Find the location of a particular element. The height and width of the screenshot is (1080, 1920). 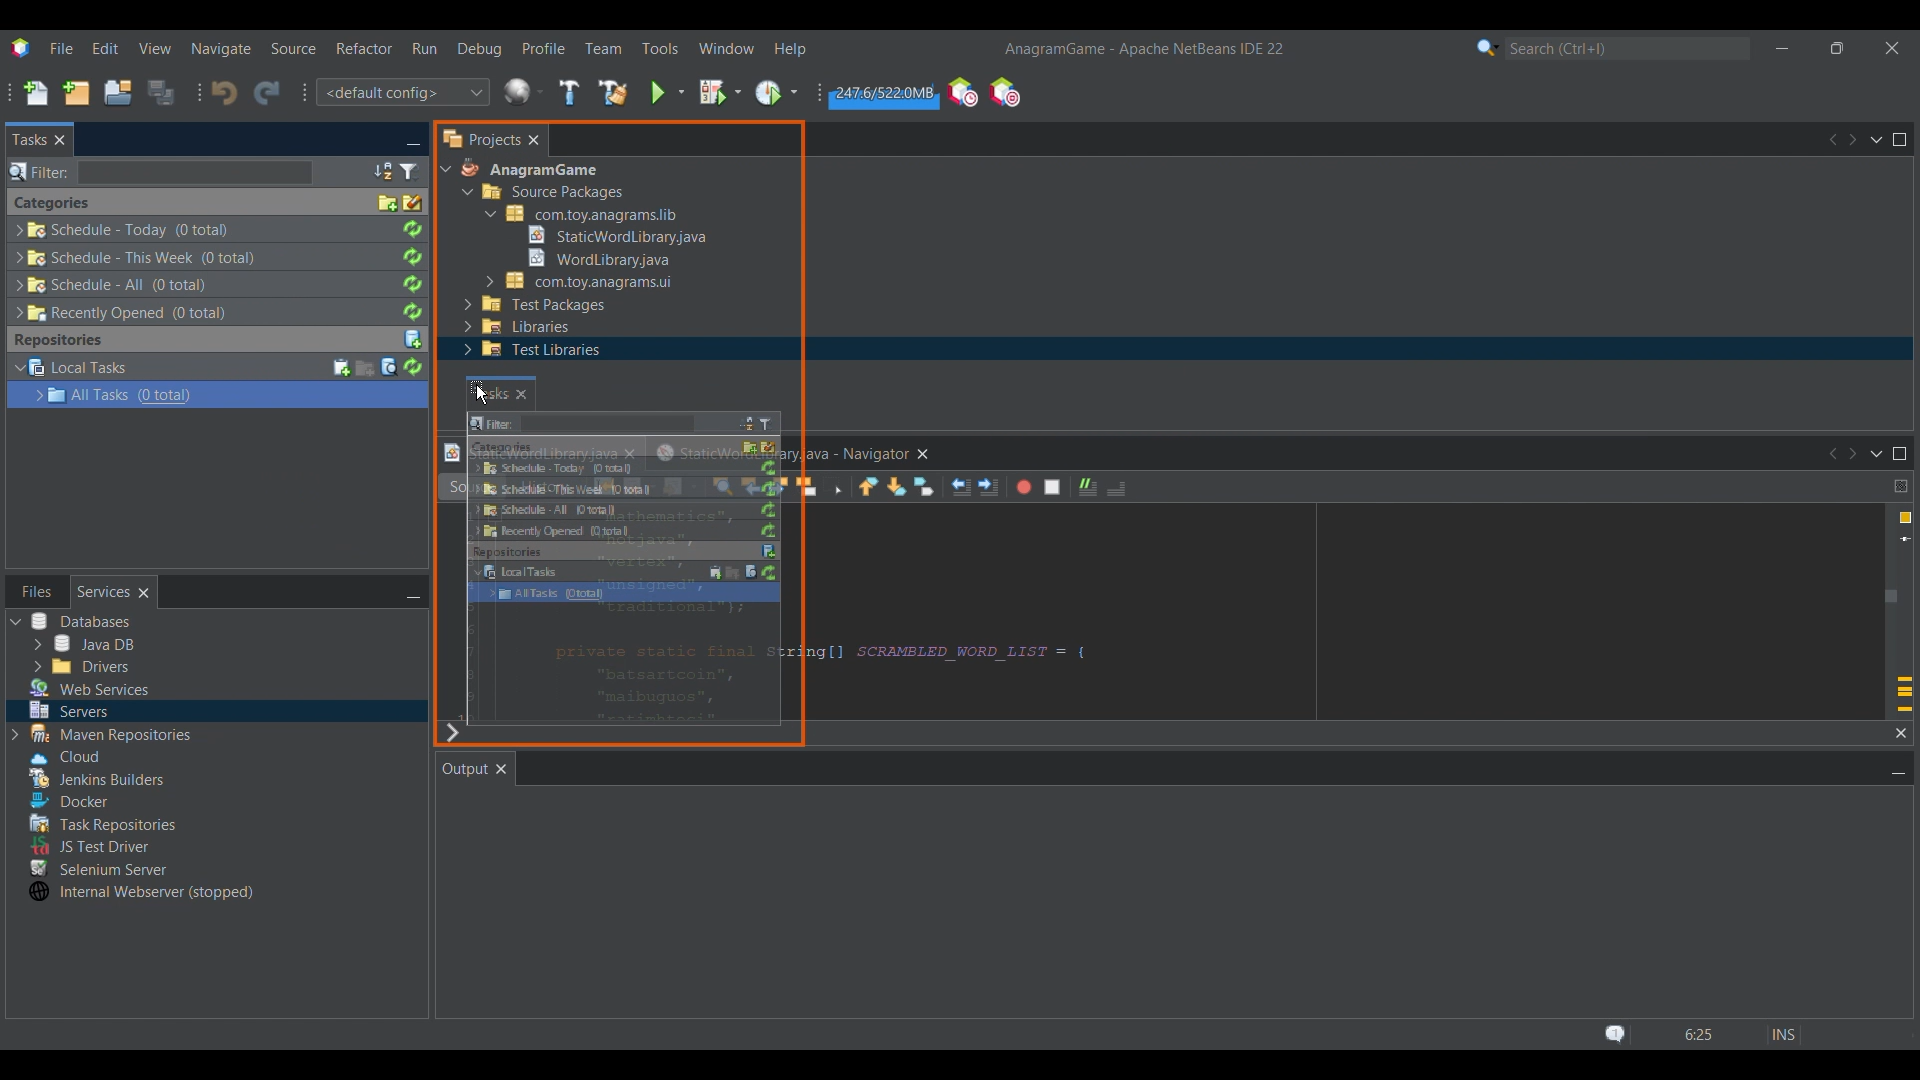

 is located at coordinates (84, 643).